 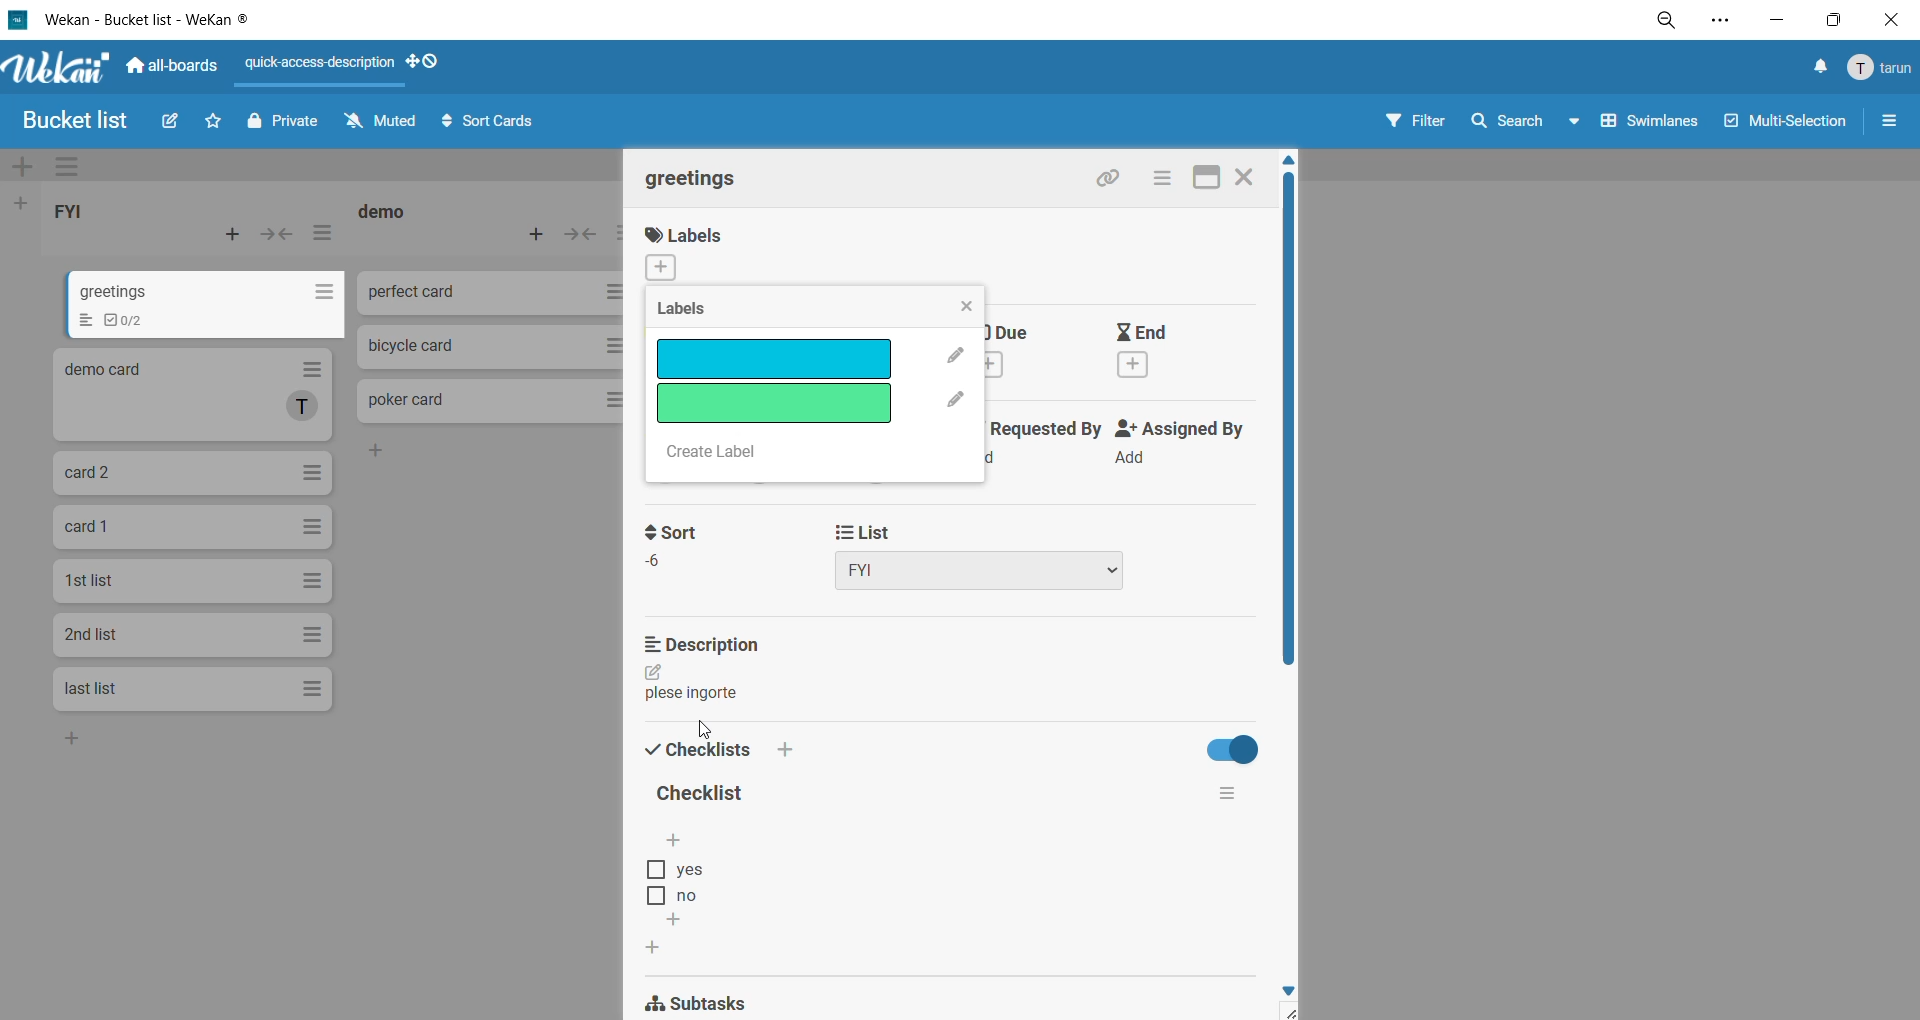 I want to click on add checklist options, so click(x=679, y=922).